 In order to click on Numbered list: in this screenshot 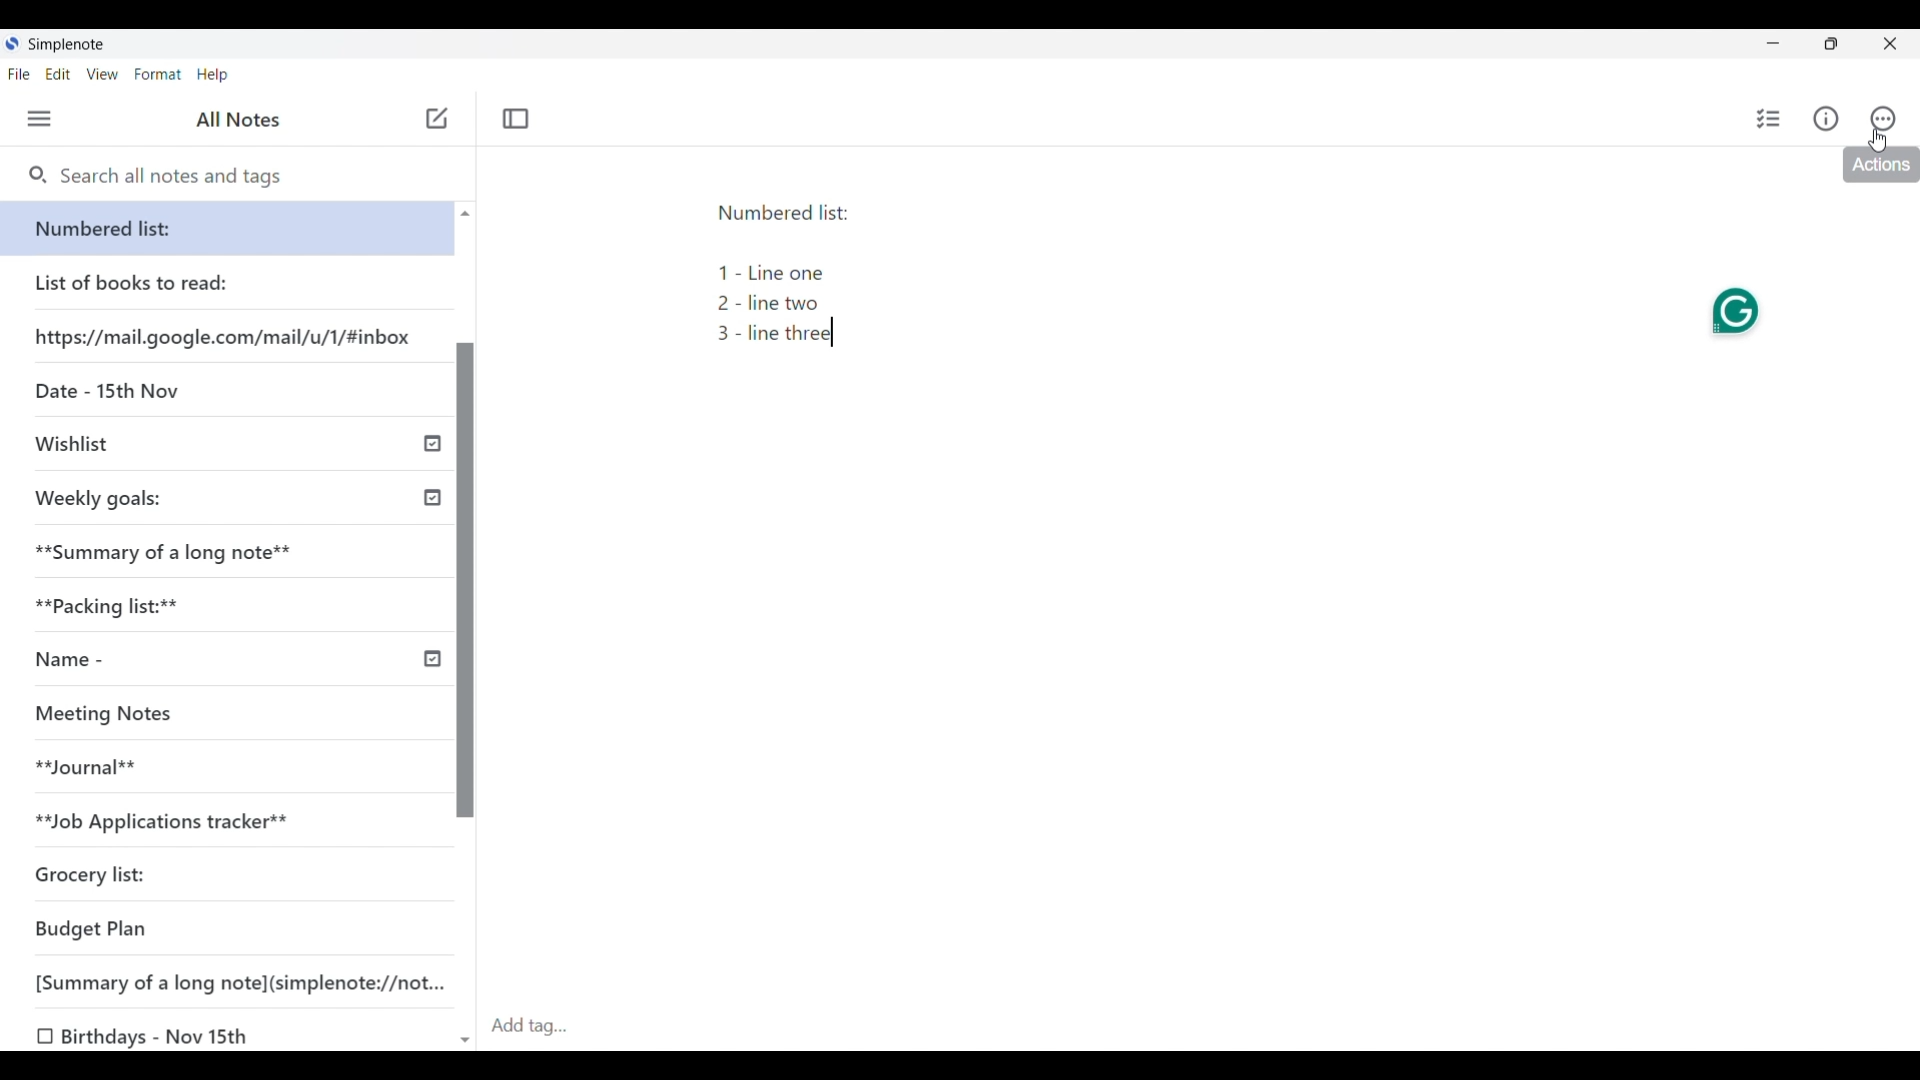, I will do `click(229, 228)`.